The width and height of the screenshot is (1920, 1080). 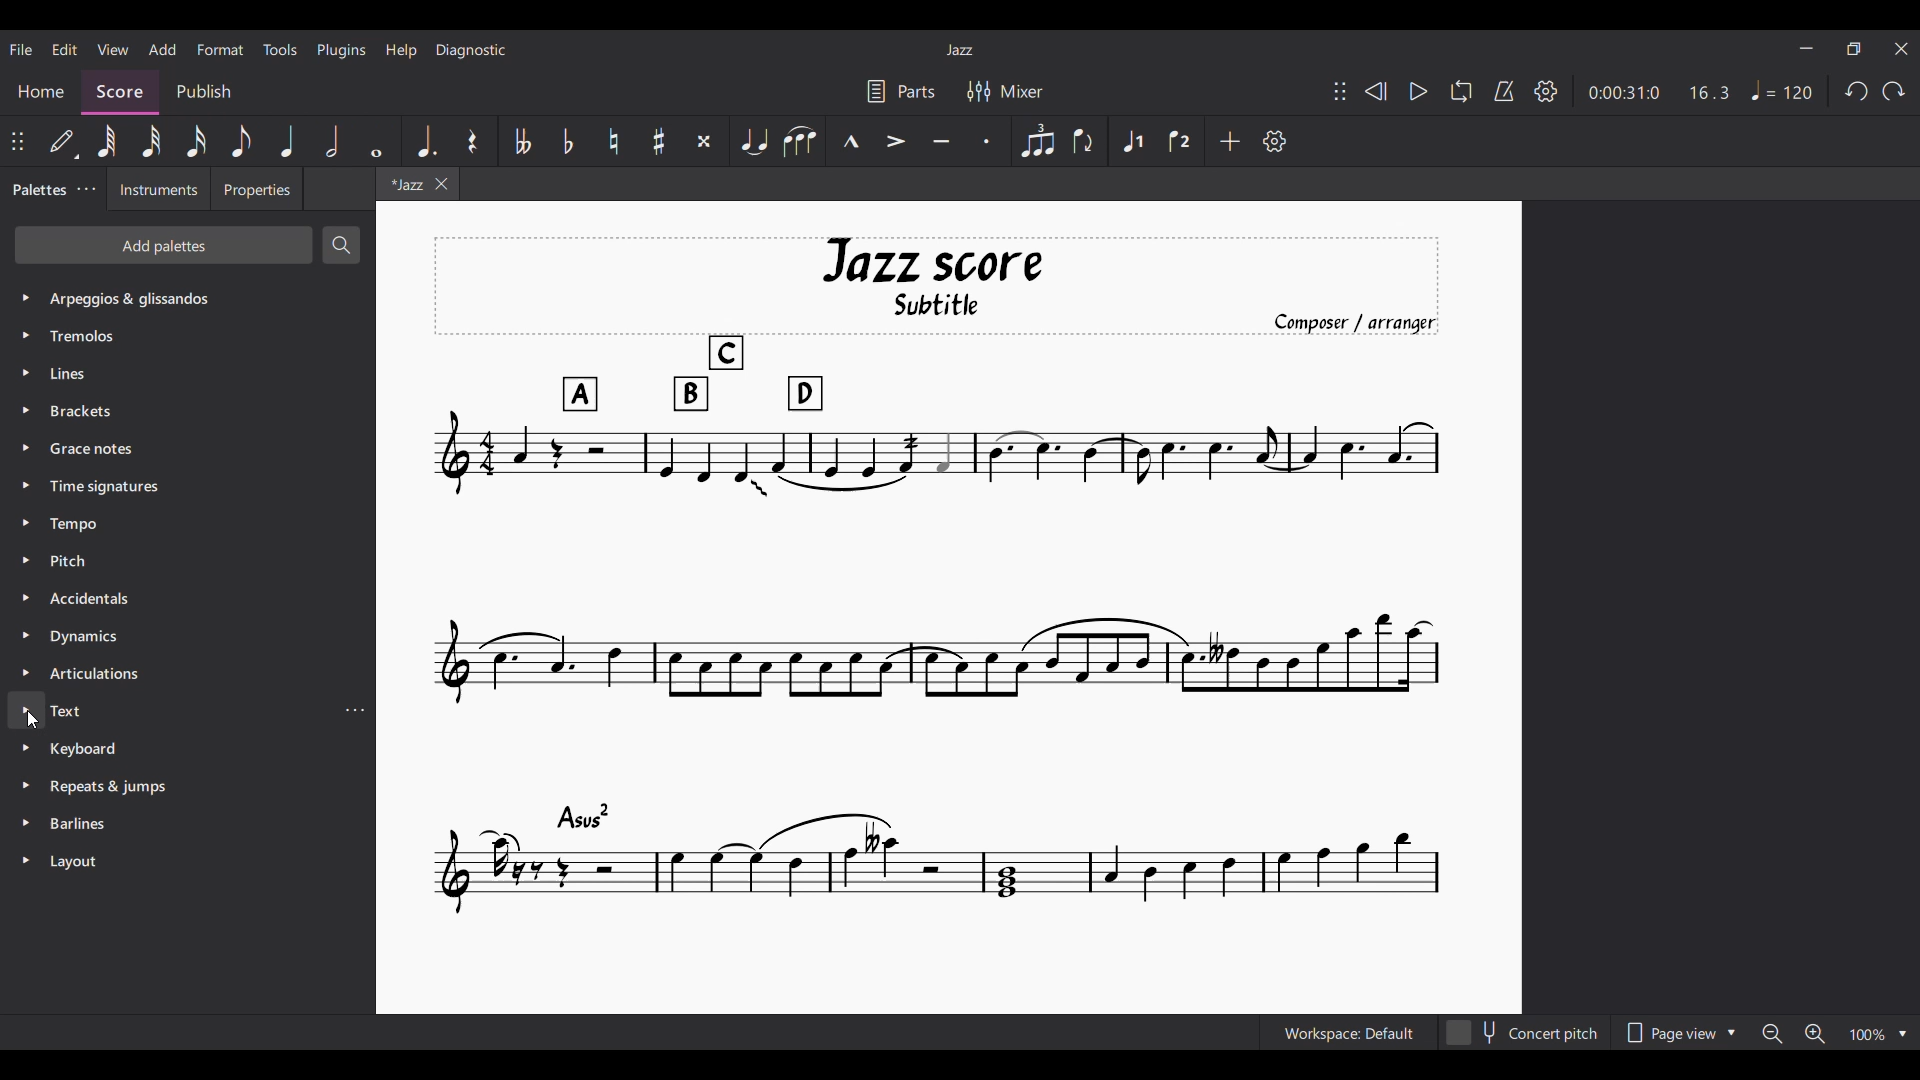 I want to click on Current workspace setting, so click(x=1349, y=1032).